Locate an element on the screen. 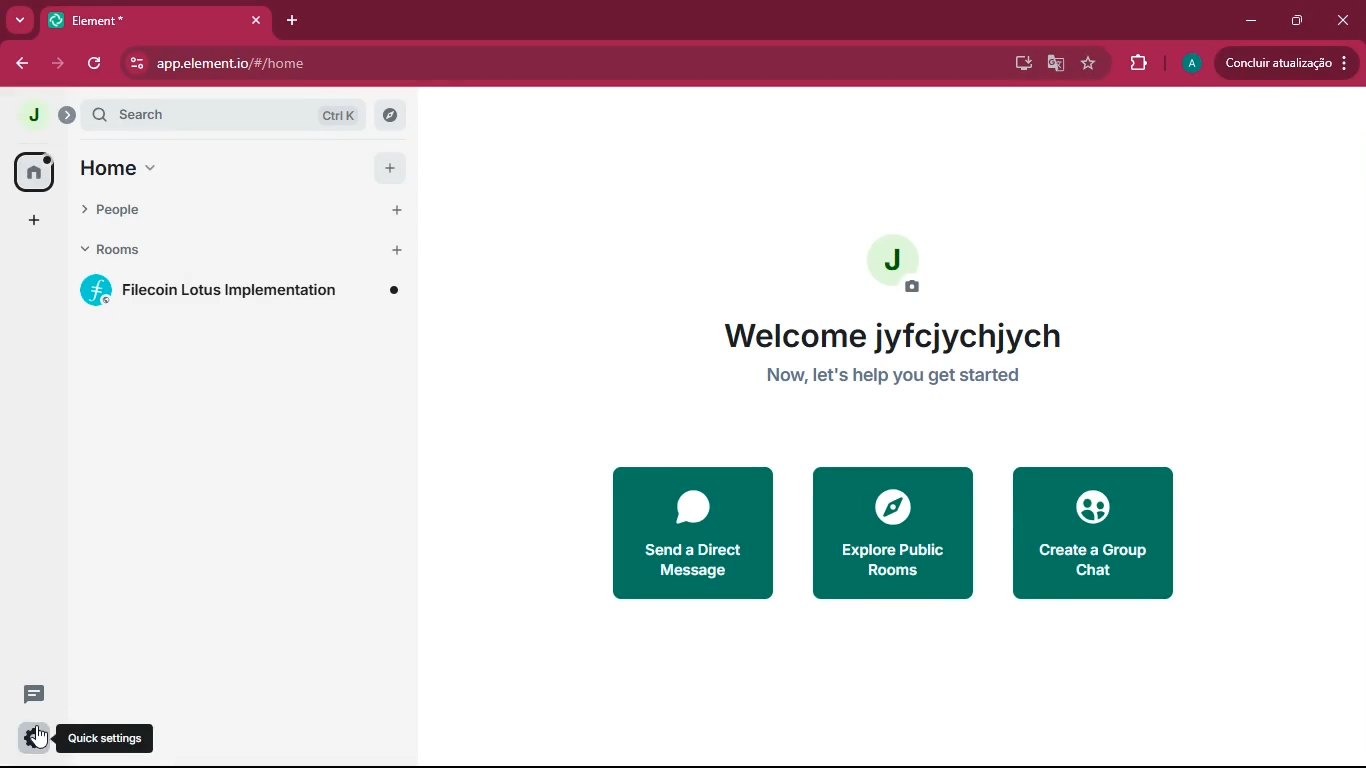 The width and height of the screenshot is (1366, 768). more is located at coordinates (20, 19).